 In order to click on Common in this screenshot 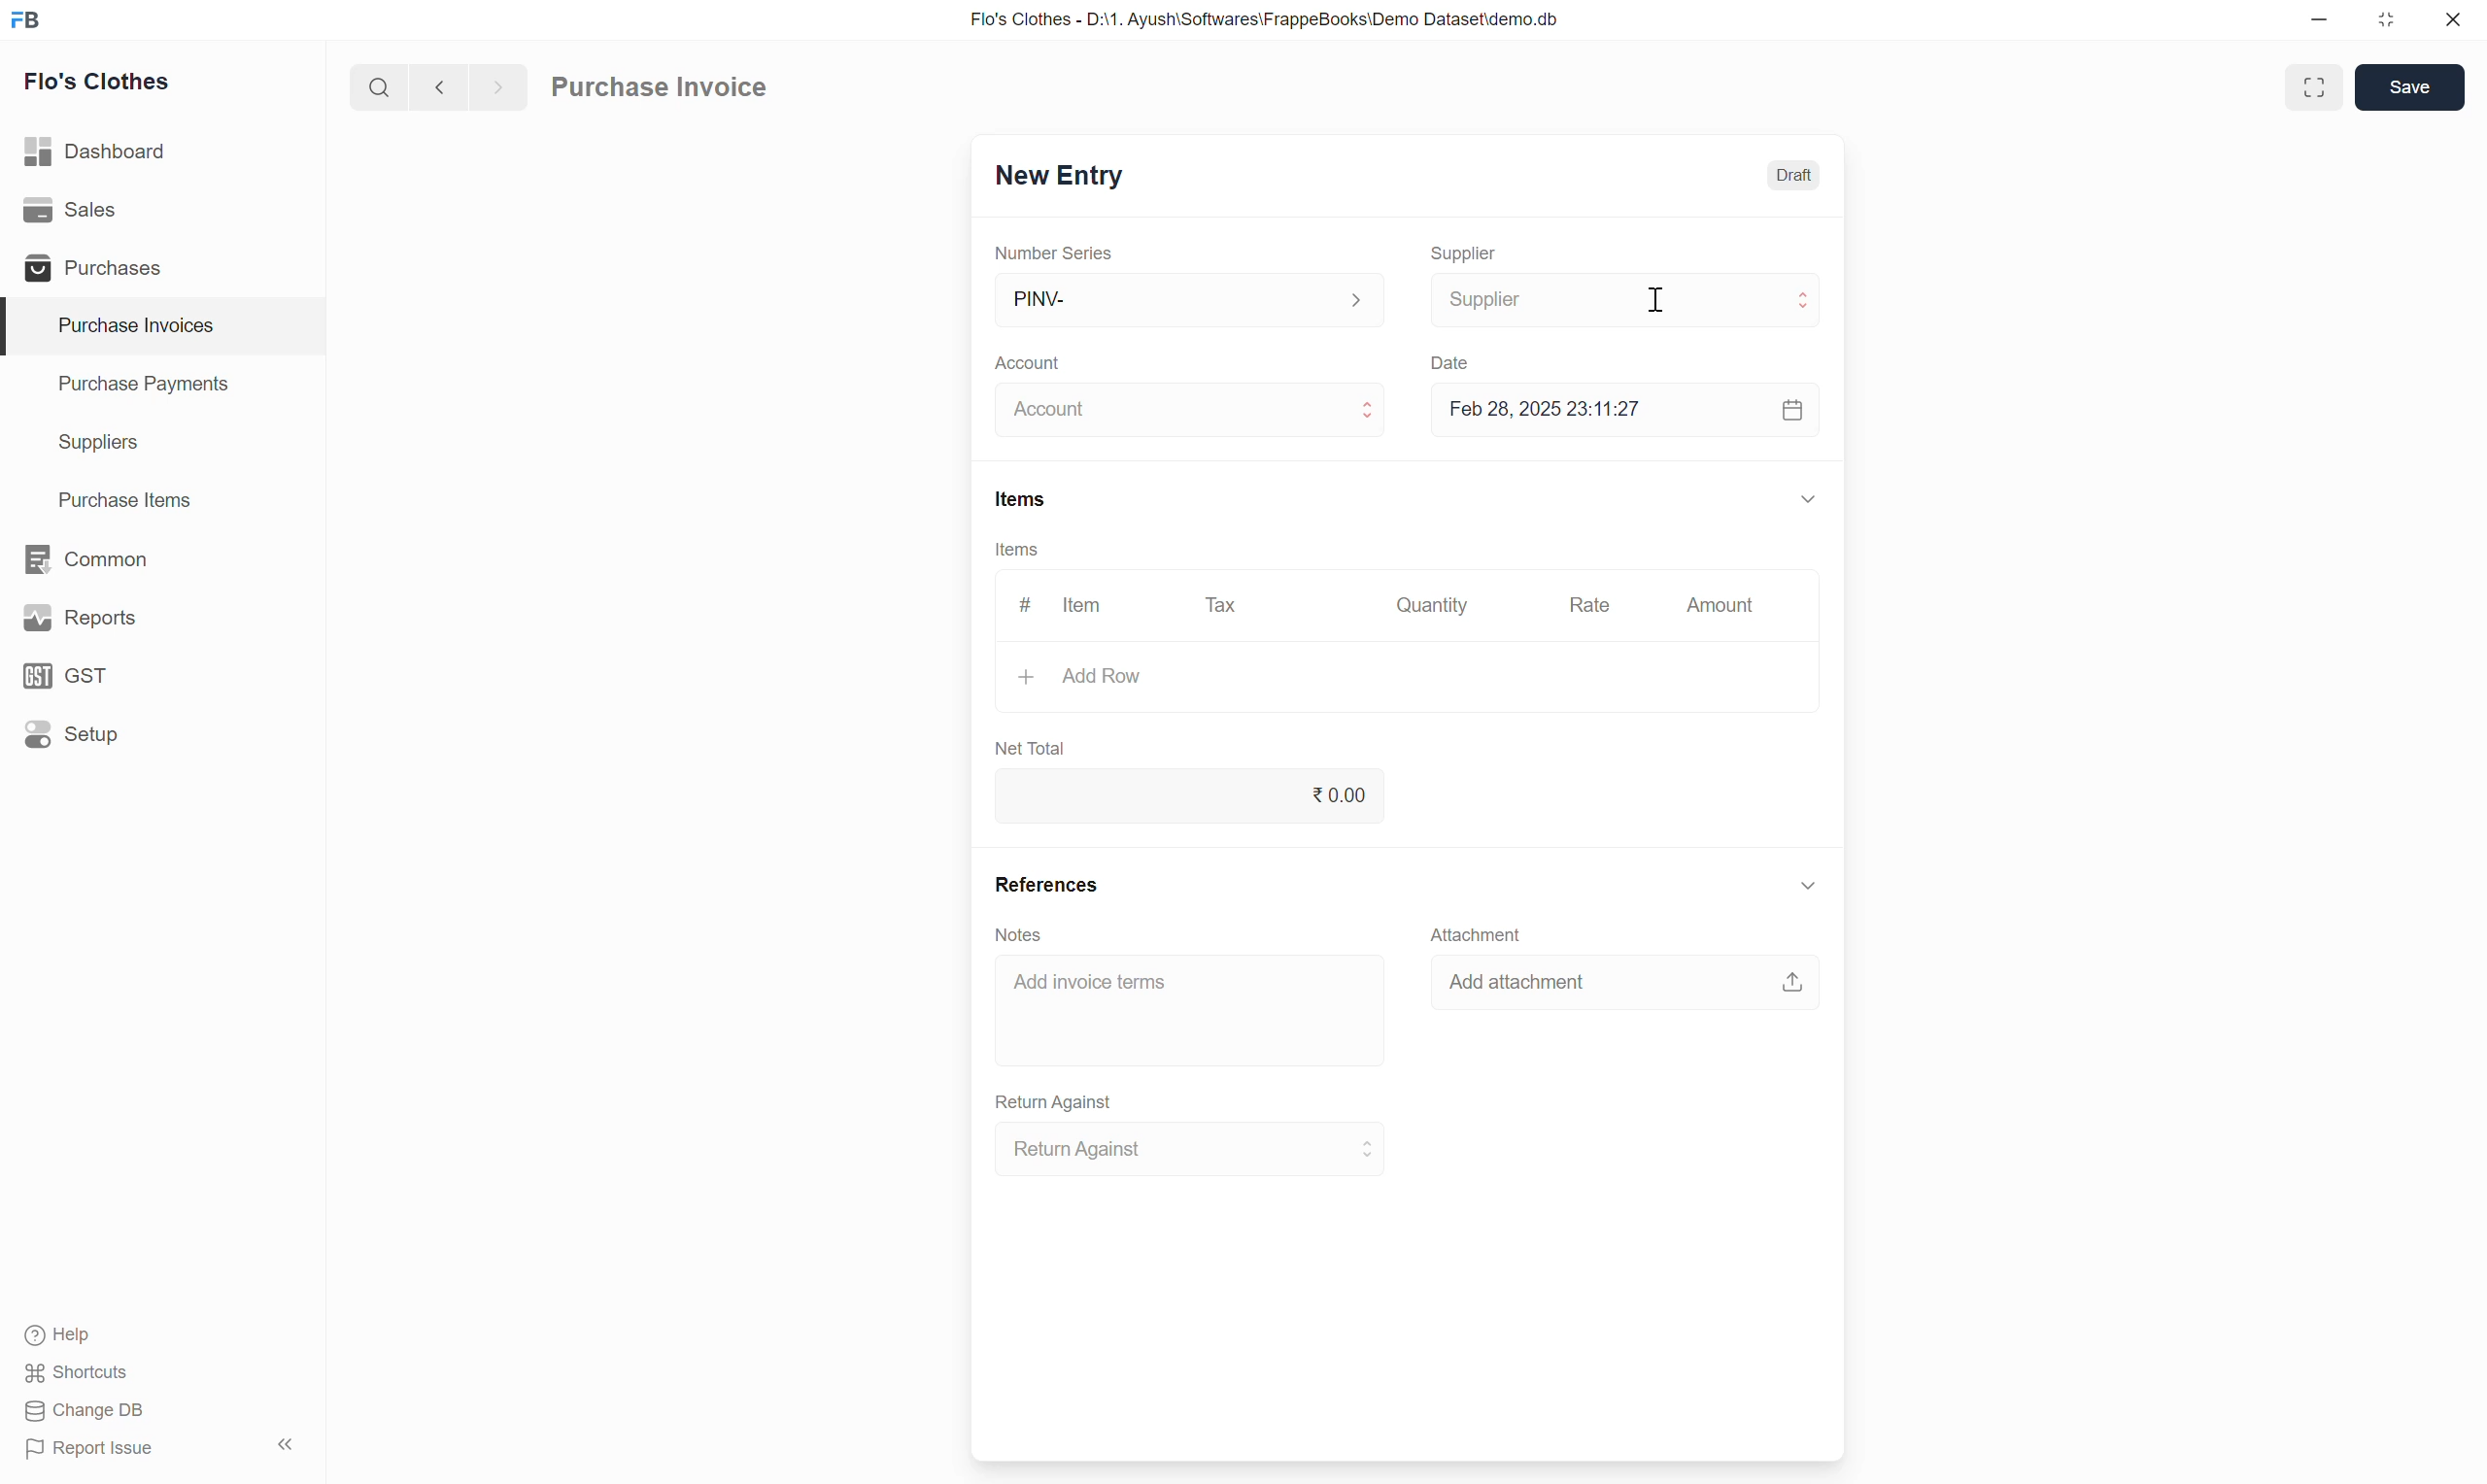, I will do `click(163, 559)`.